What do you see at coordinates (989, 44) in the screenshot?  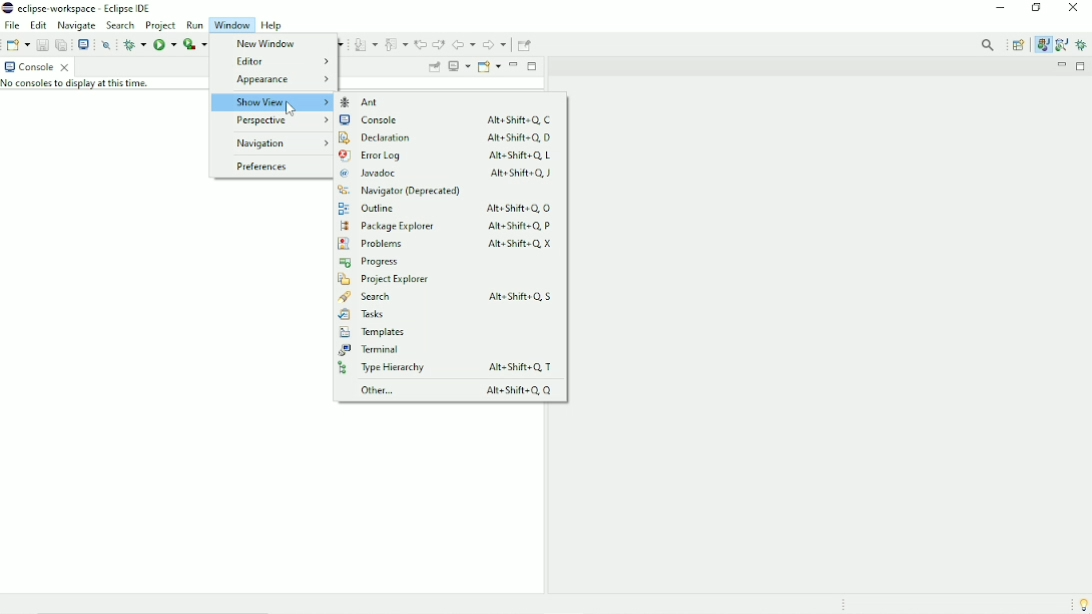 I see `Access commands and other items` at bounding box center [989, 44].